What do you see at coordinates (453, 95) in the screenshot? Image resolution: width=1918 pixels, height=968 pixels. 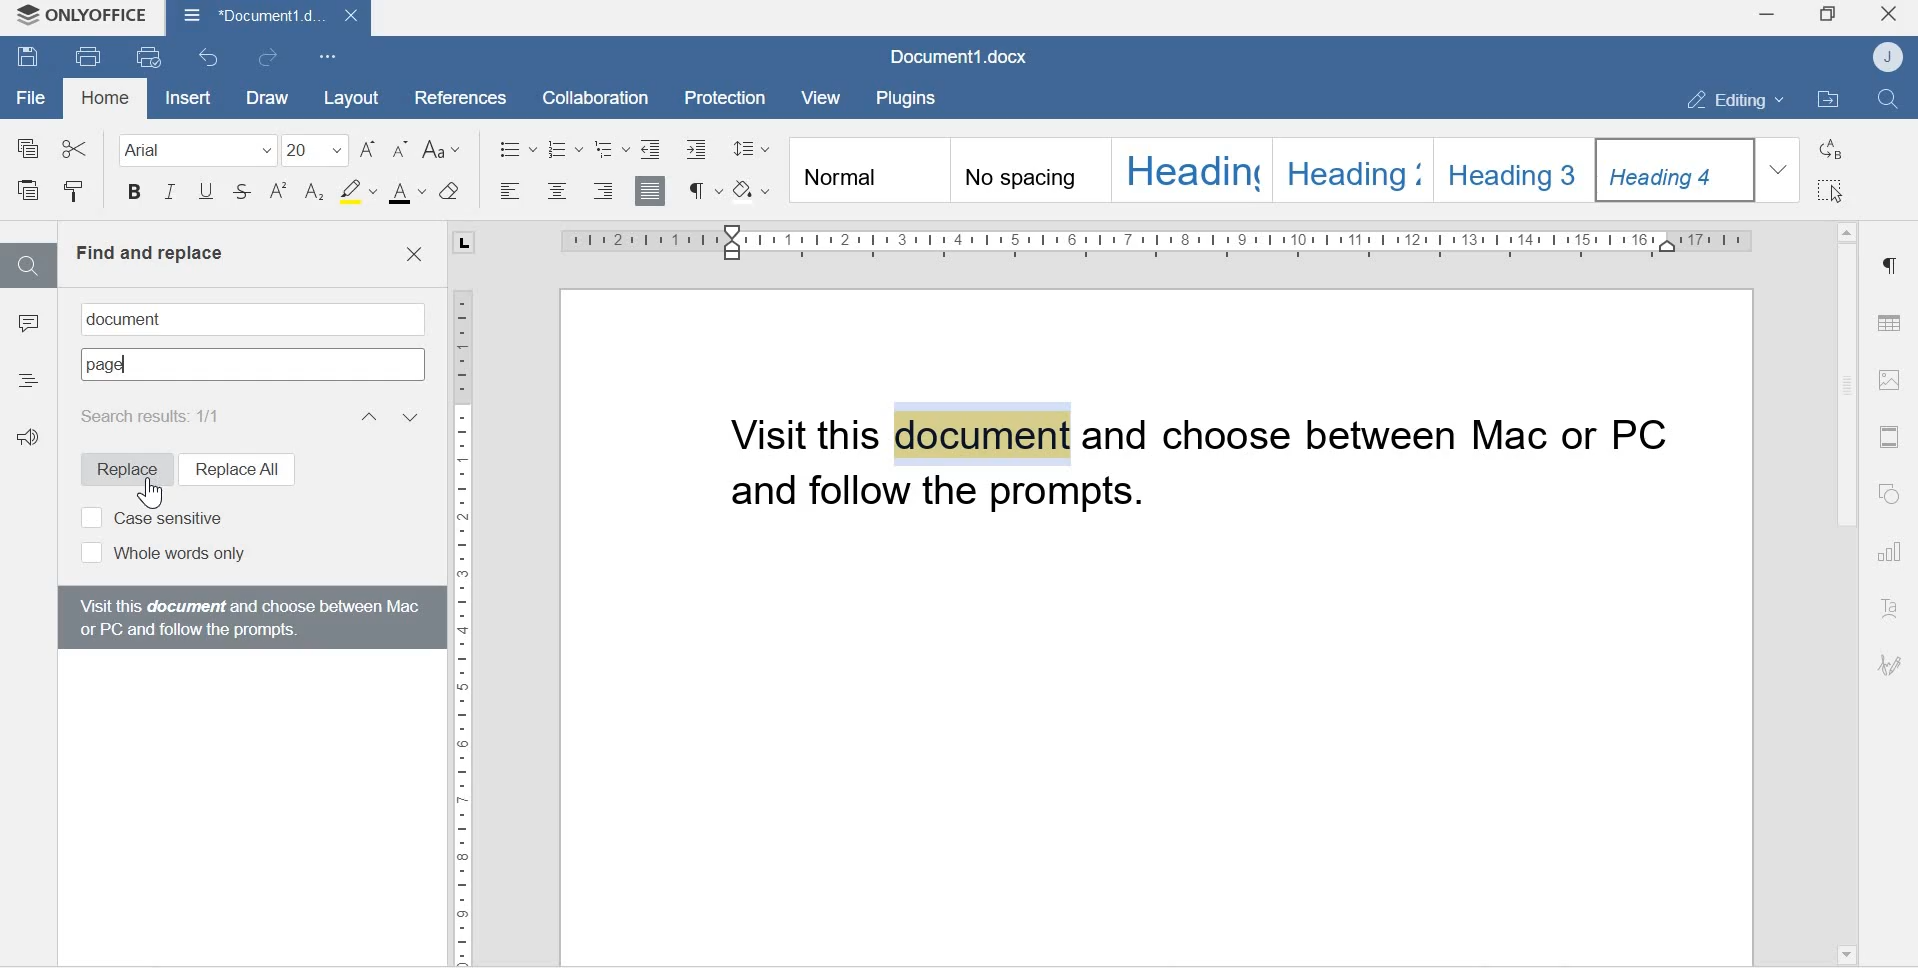 I see `References` at bounding box center [453, 95].